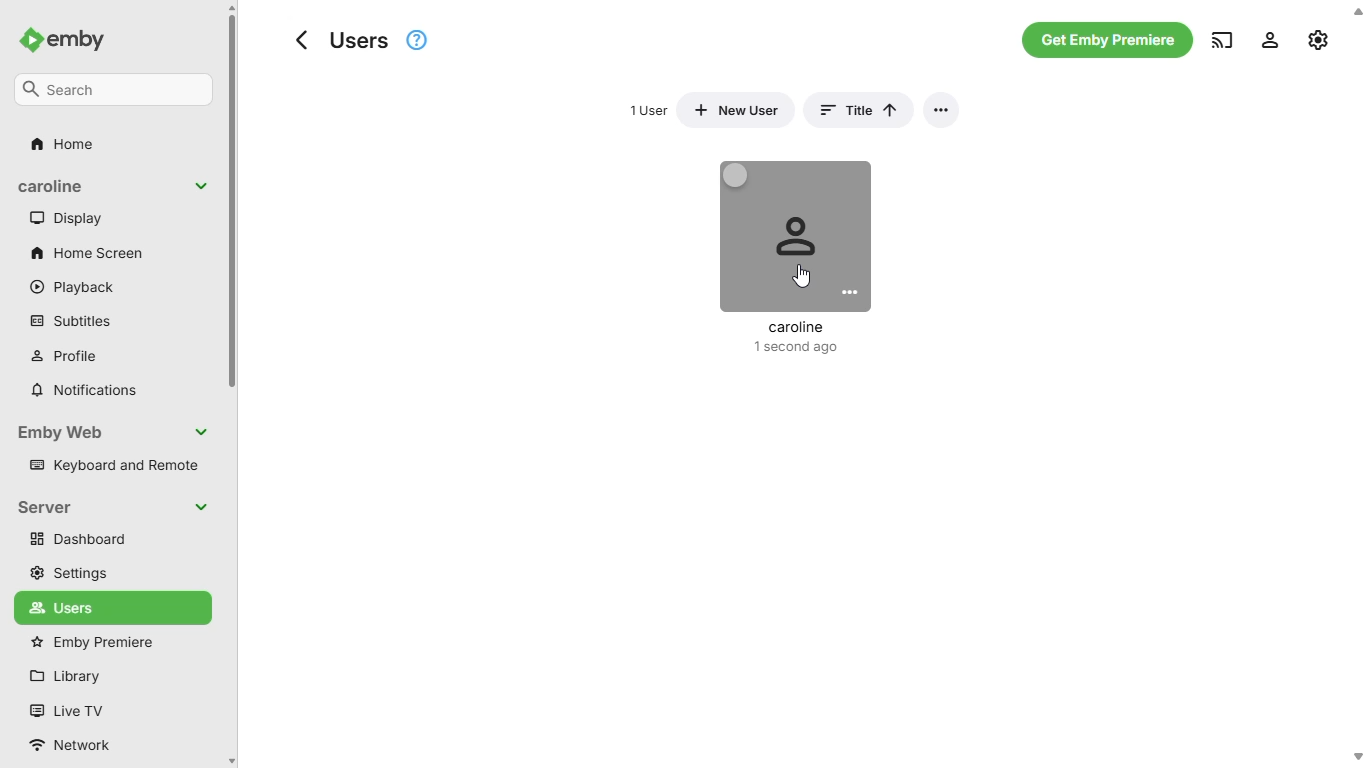 The width and height of the screenshot is (1366, 768). Describe the element at coordinates (117, 433) in the screenshot. I see `emby web` at that location.